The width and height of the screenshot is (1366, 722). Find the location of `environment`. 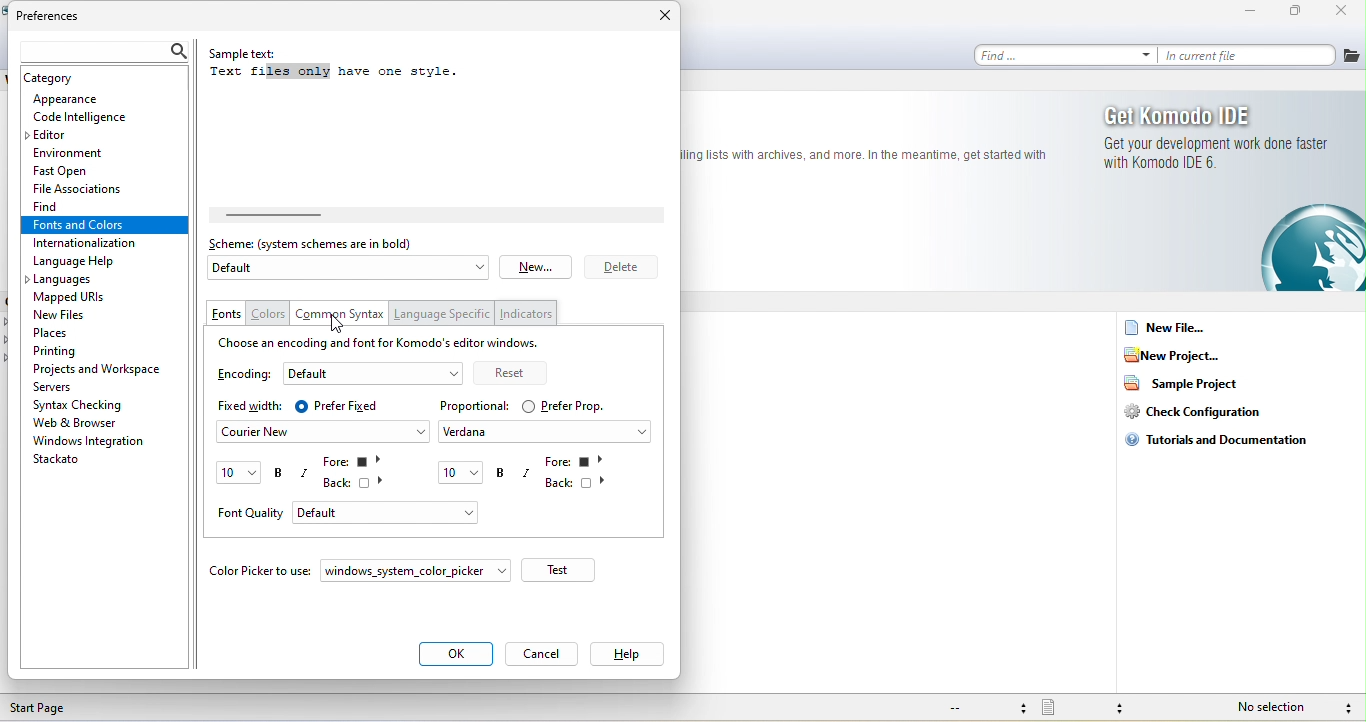

environment is located at coordinates (85, 151).